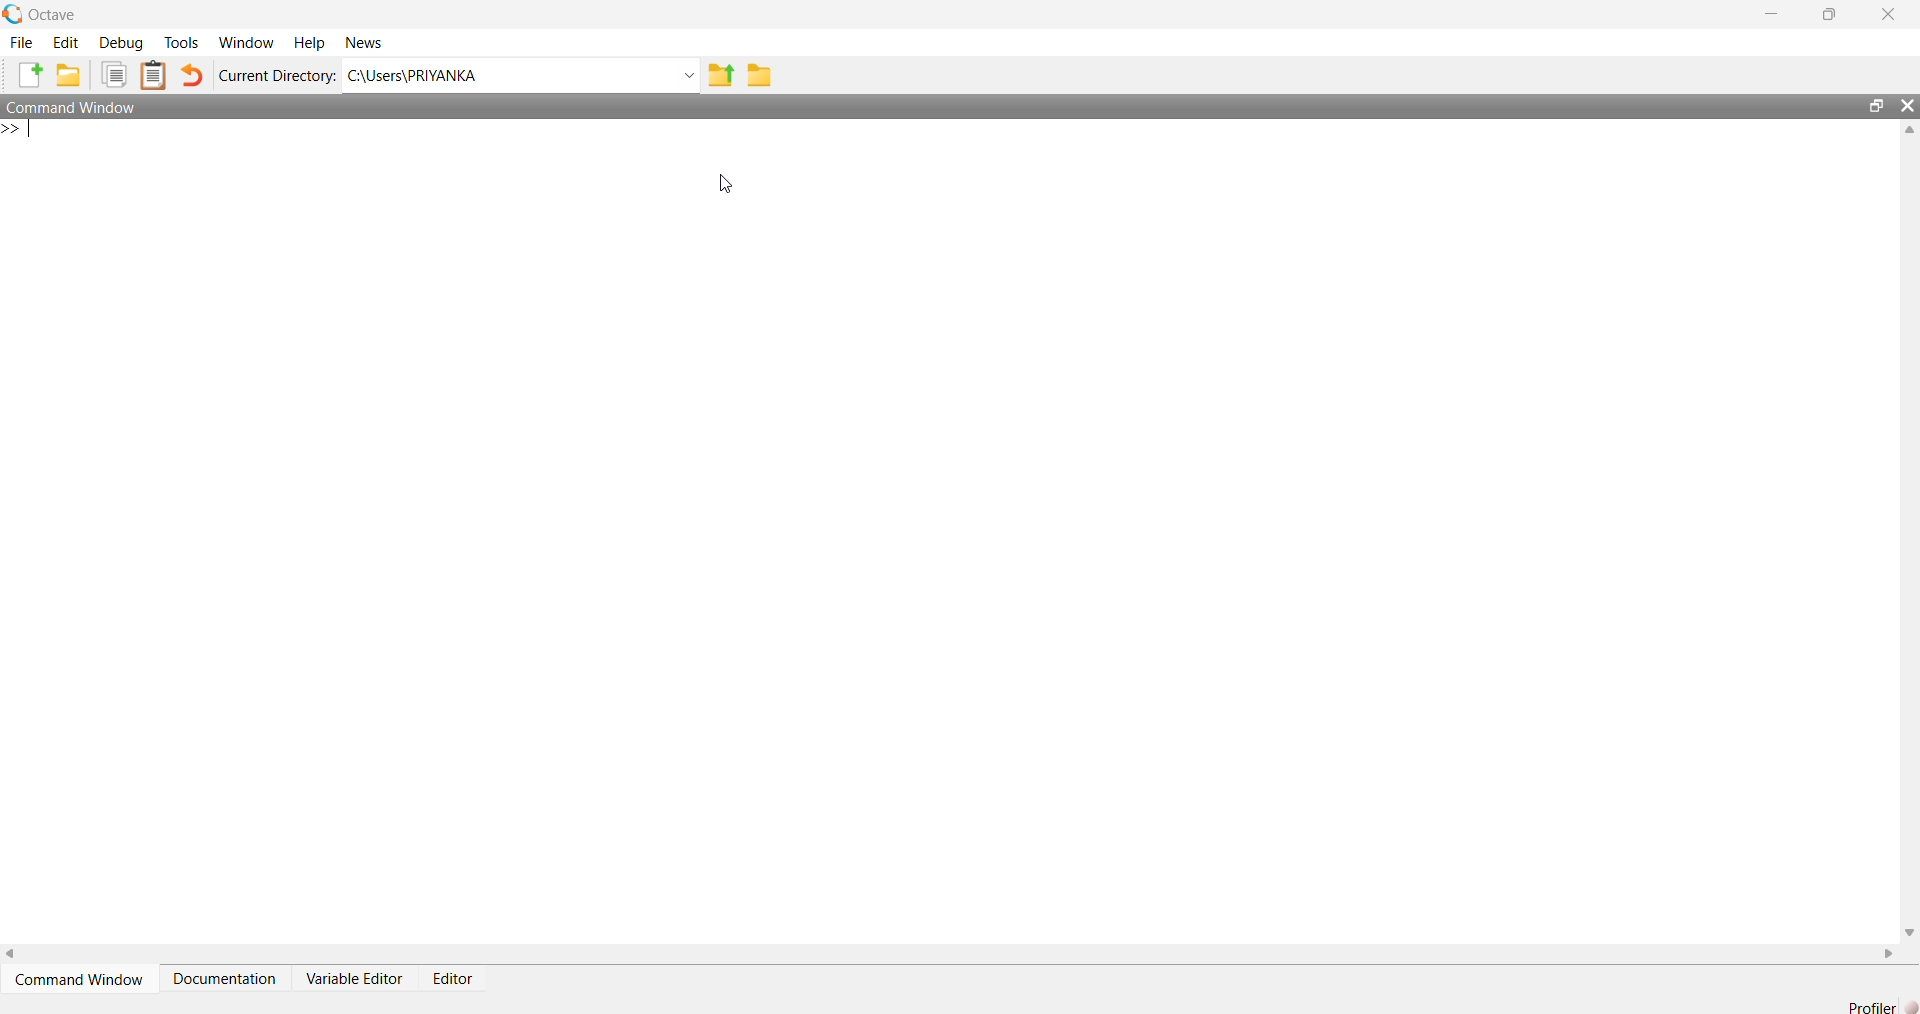  What do you see at coordinates (22, 130) in the screenshot?
I see `Prompt cursor` at bounding box center [22, 130].